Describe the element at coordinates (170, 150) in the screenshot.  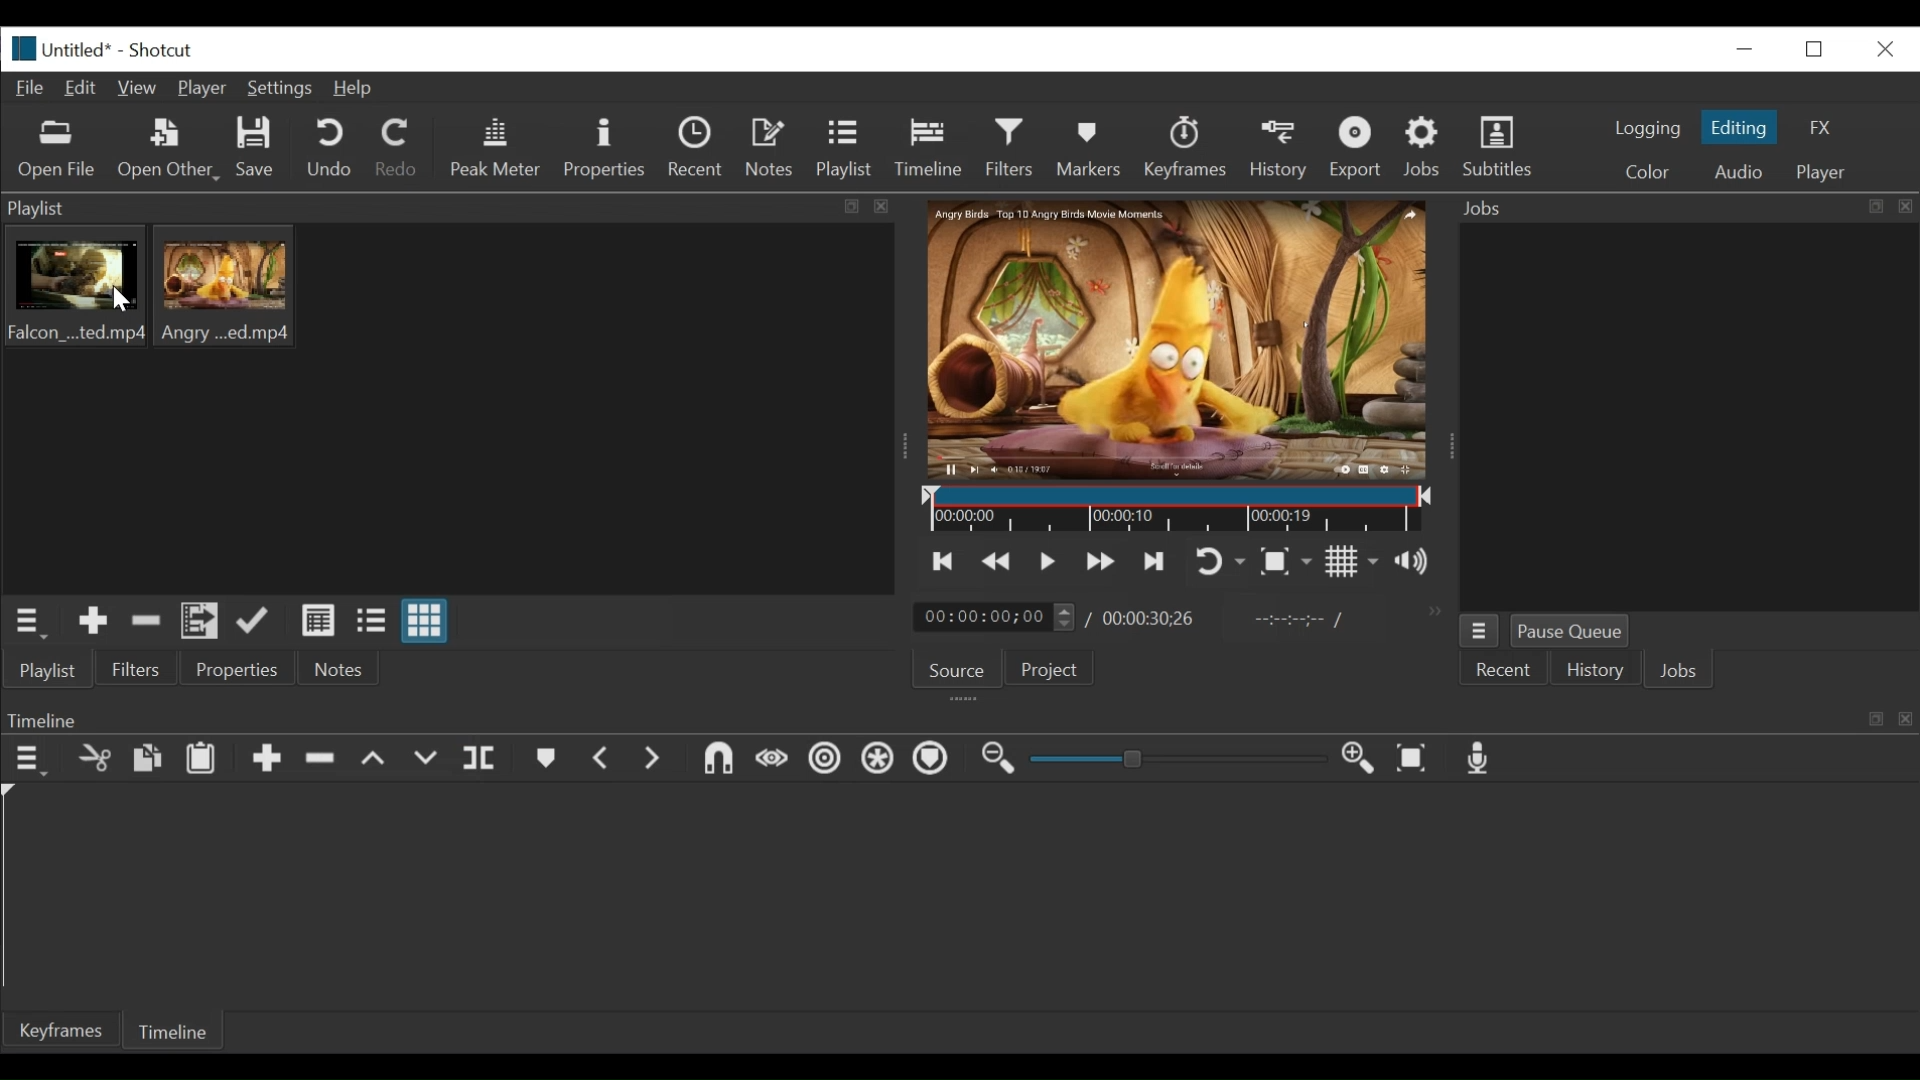
I see `Open Other` at that location.